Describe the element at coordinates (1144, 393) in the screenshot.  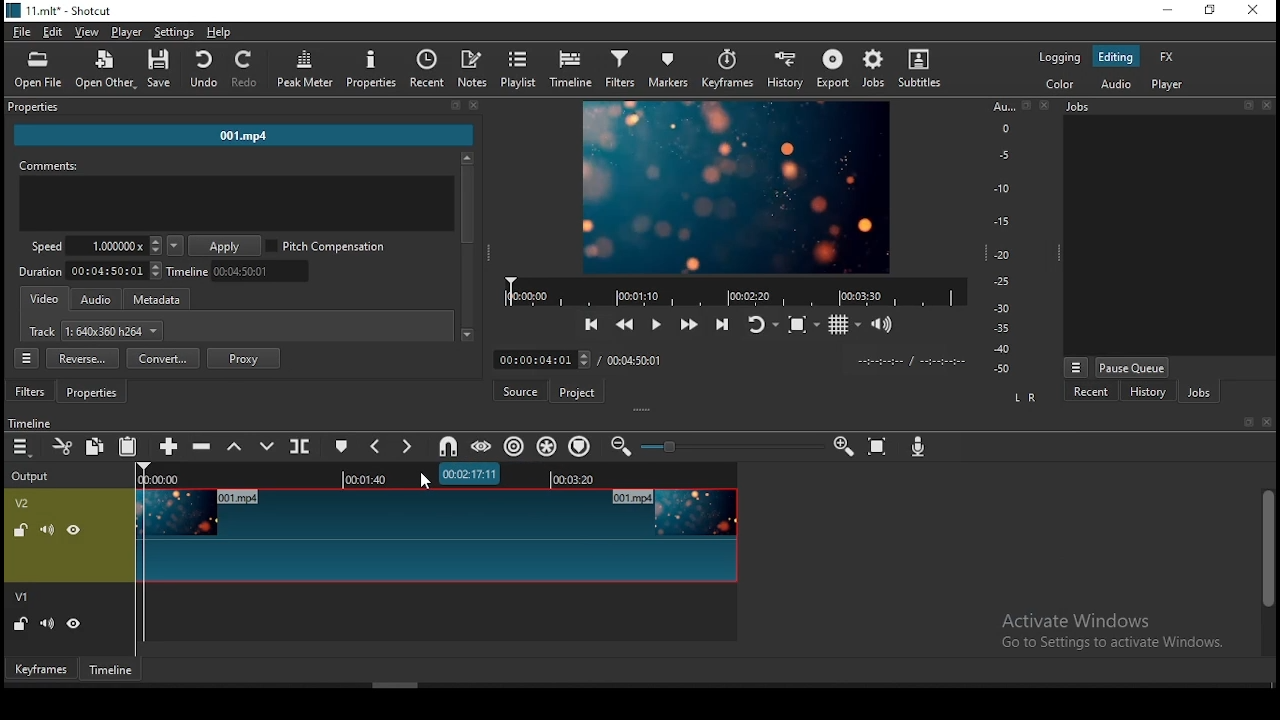
I see `history` at that location.